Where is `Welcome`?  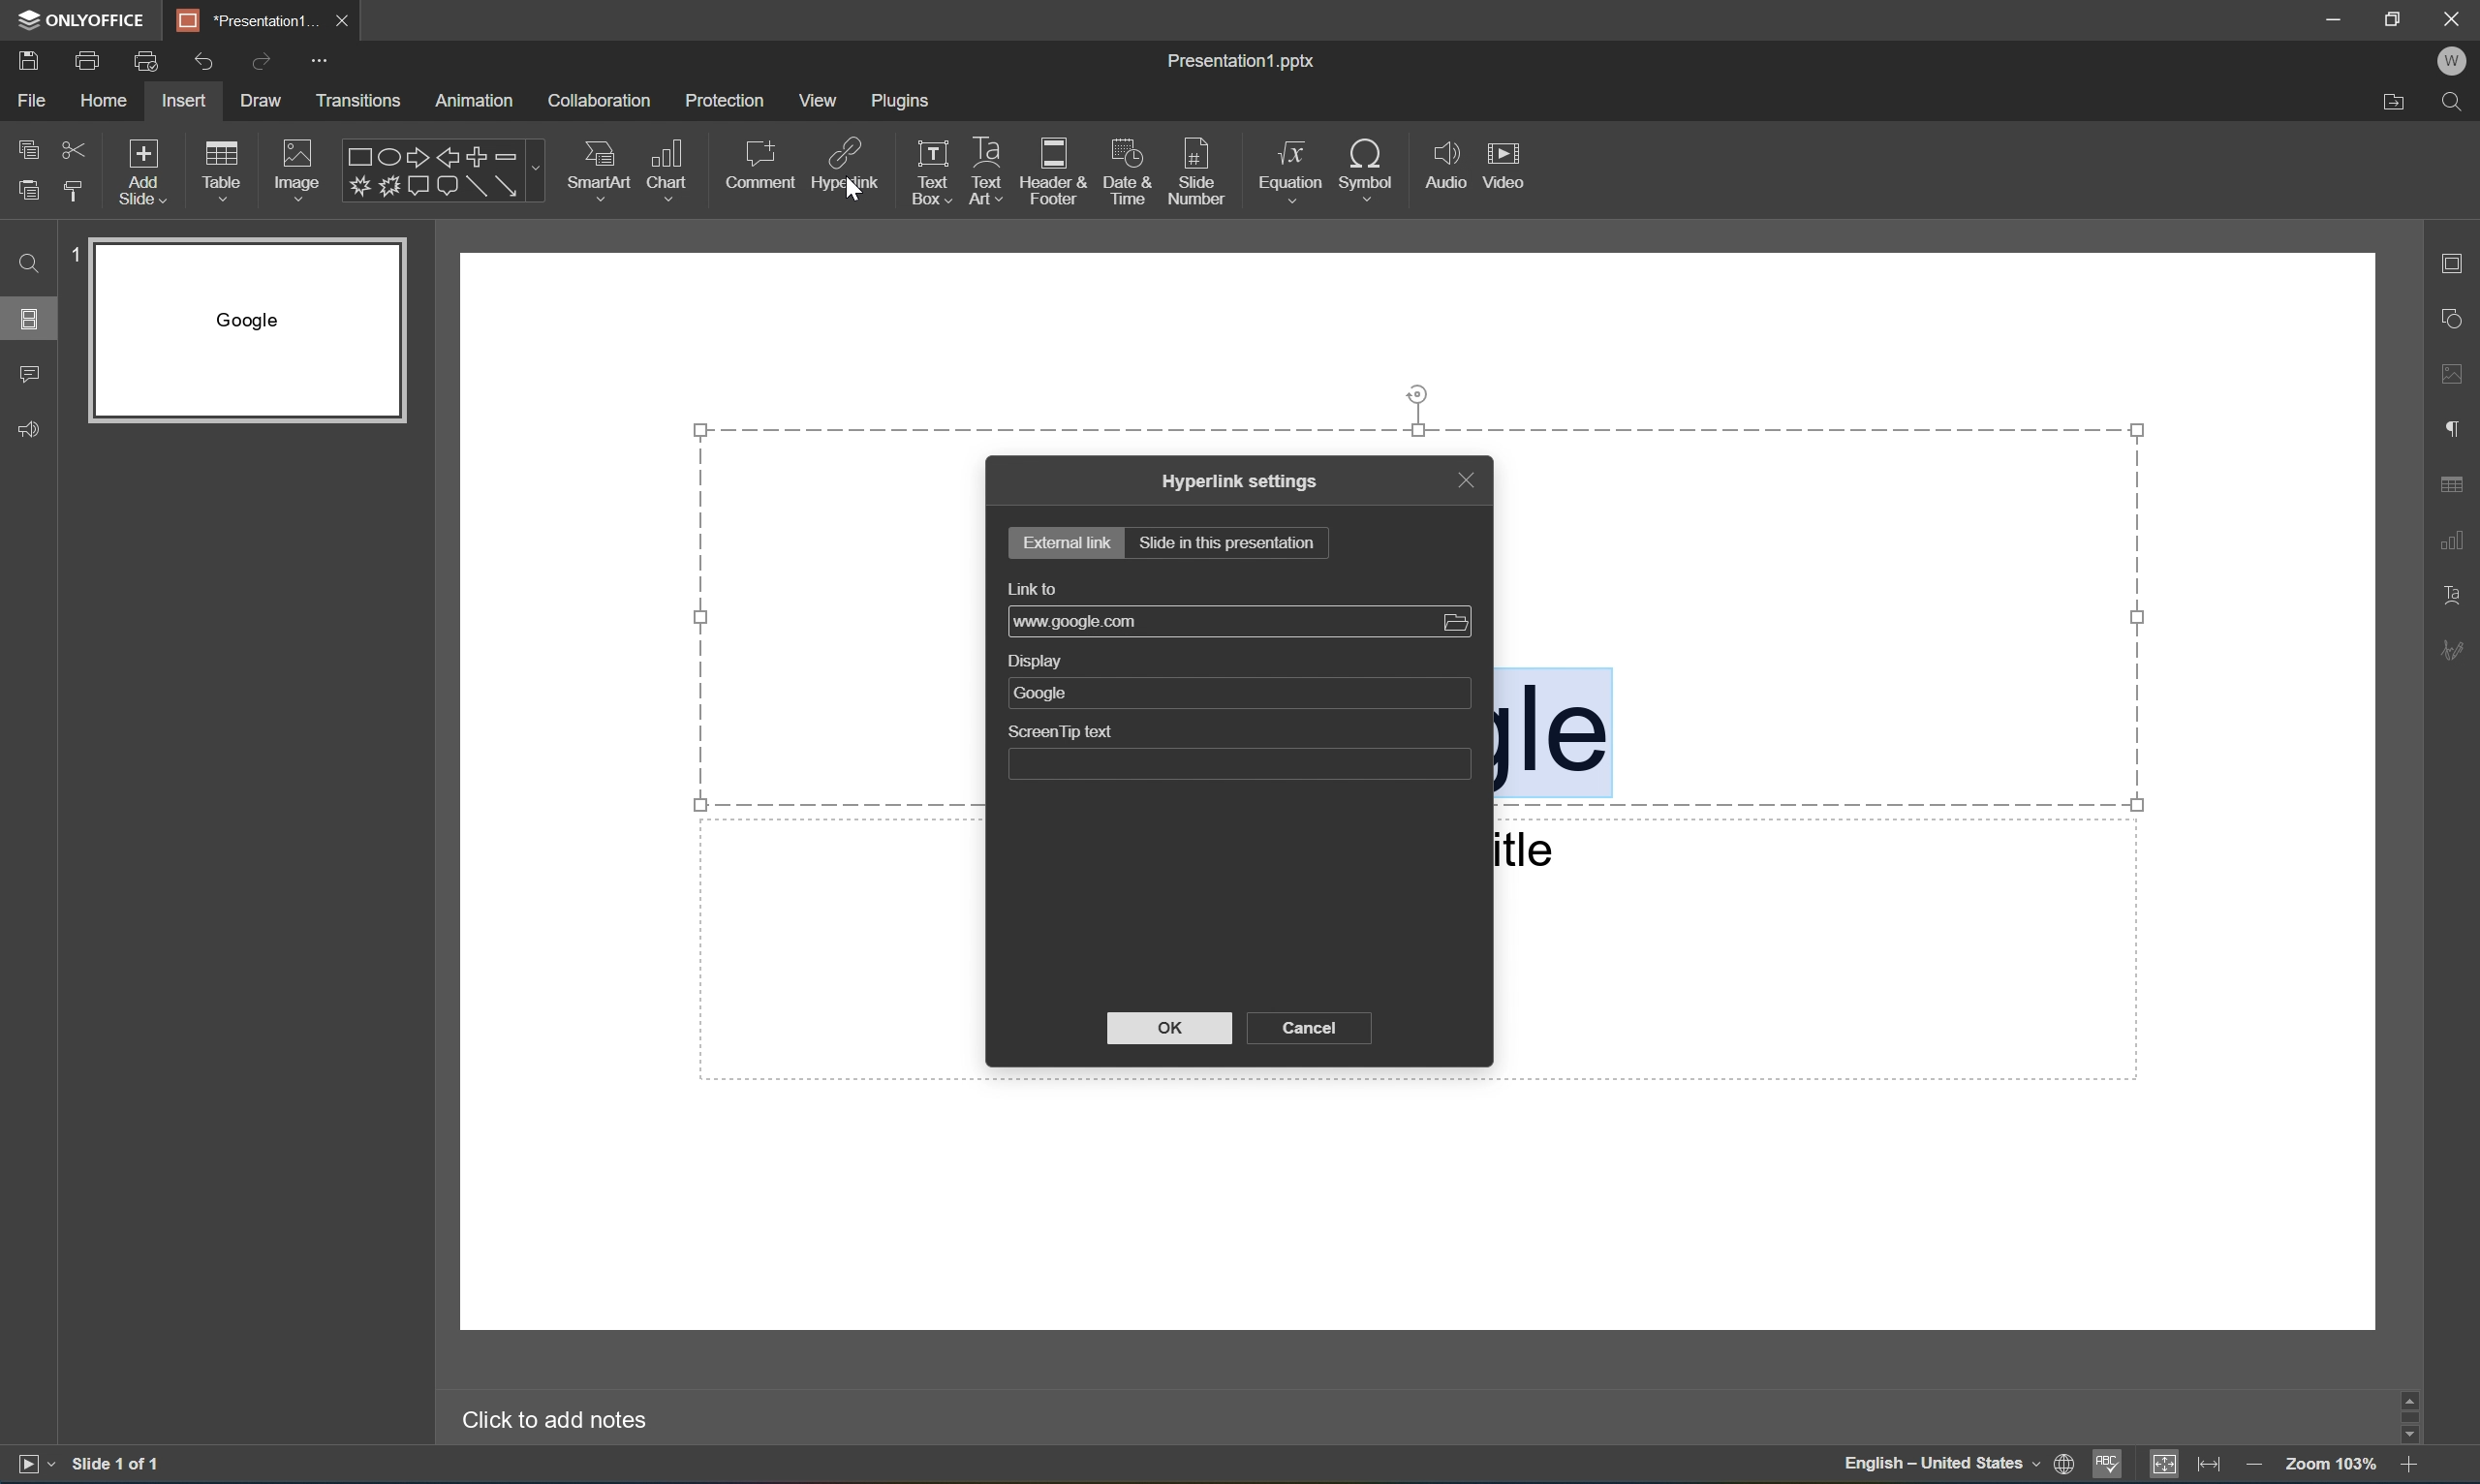 Welcome is located at coordinates (2452, 61).